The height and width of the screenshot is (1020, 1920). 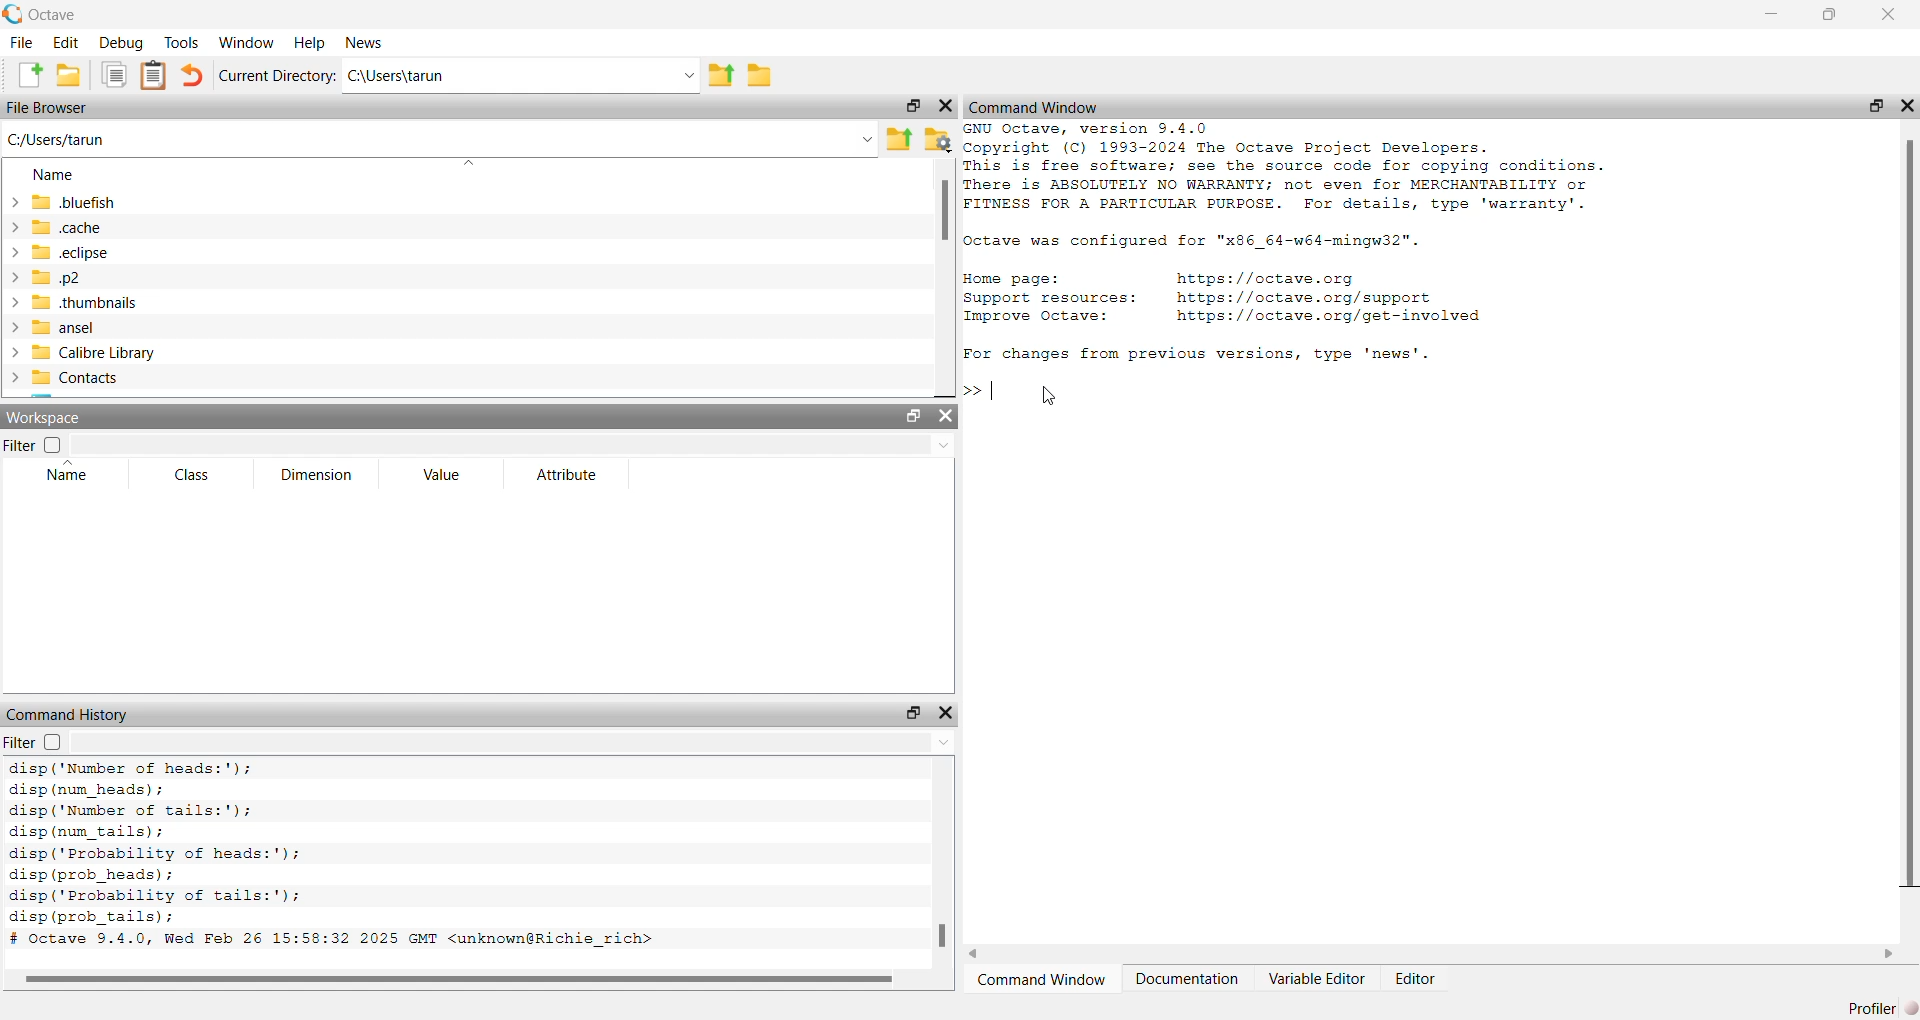 I want to click on Calibre Library, so click(x=94, y=353).